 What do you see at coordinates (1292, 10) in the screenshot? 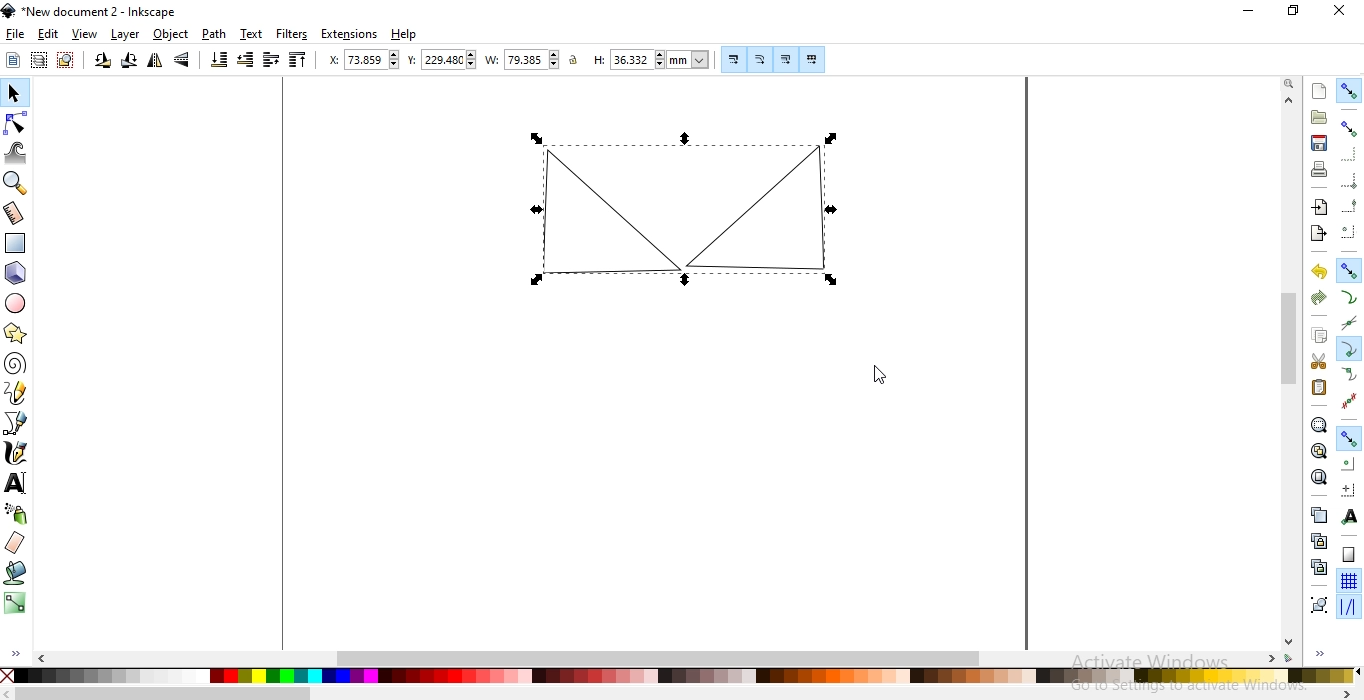
I see `restore down` at bounding box center [1292, 10].